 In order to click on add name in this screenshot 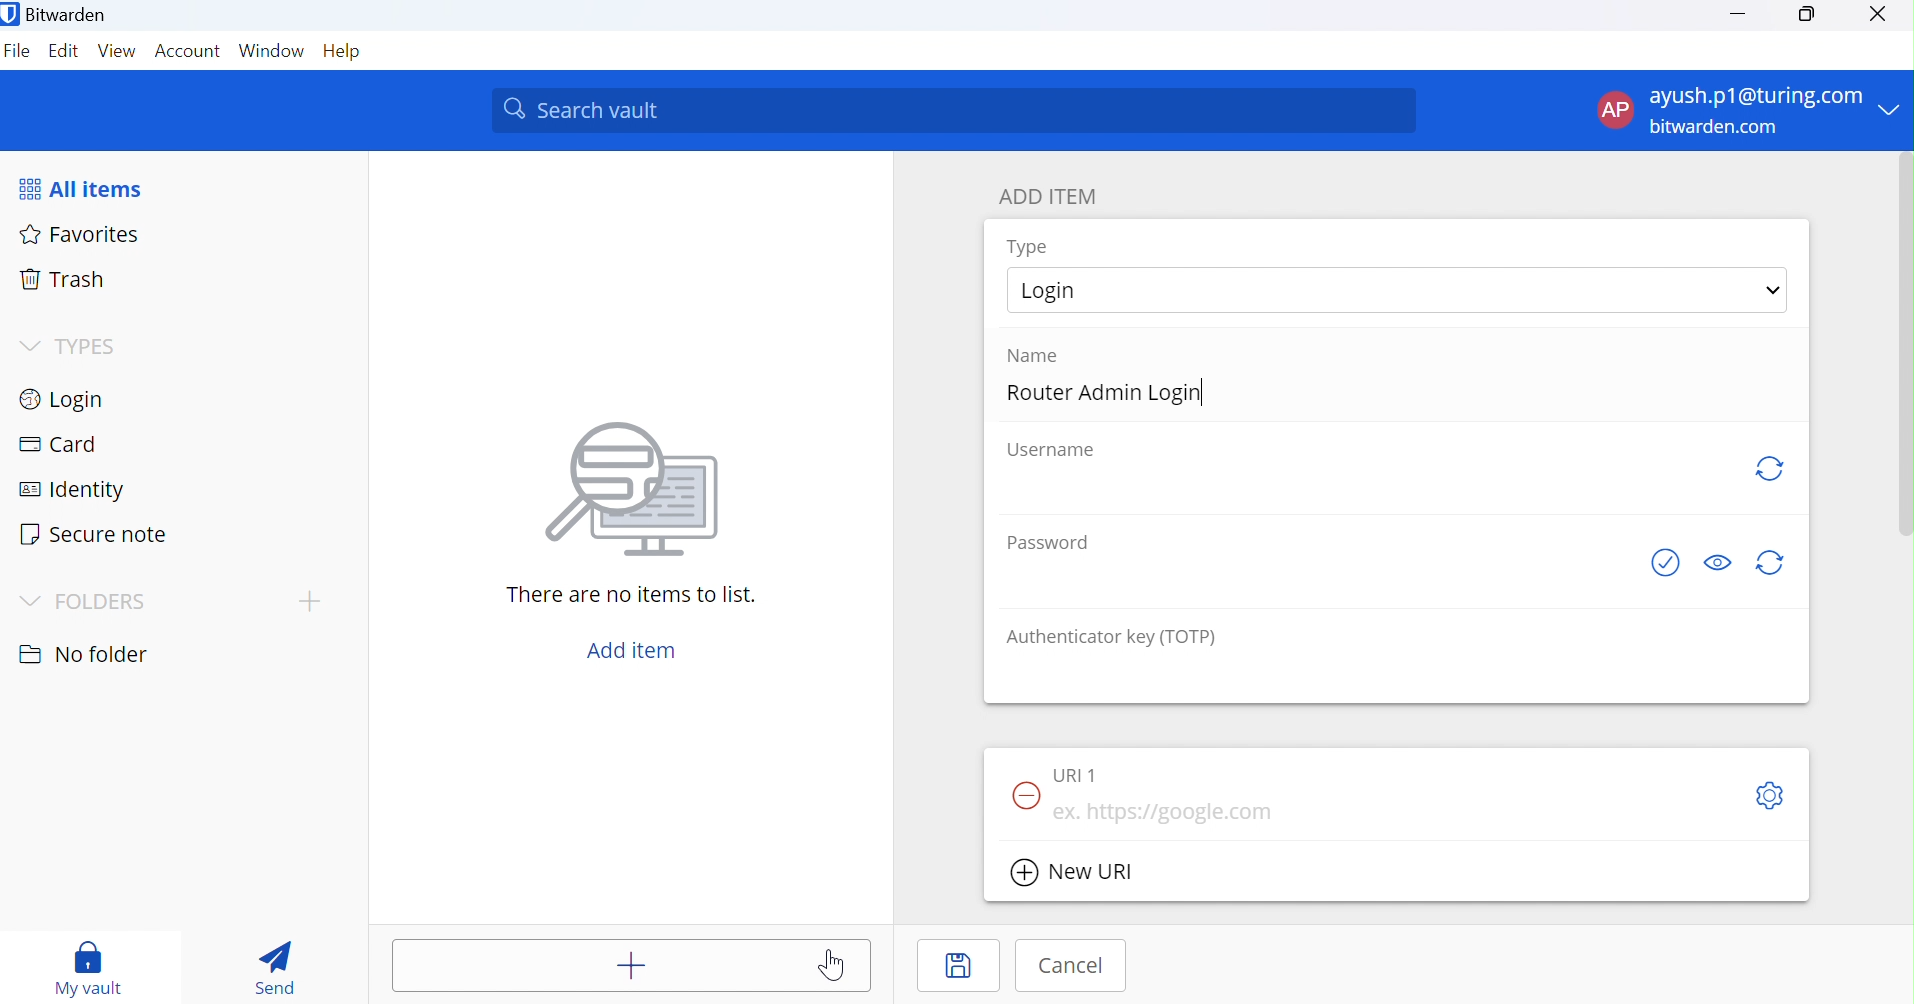, I will do `click(1395, 395)`.